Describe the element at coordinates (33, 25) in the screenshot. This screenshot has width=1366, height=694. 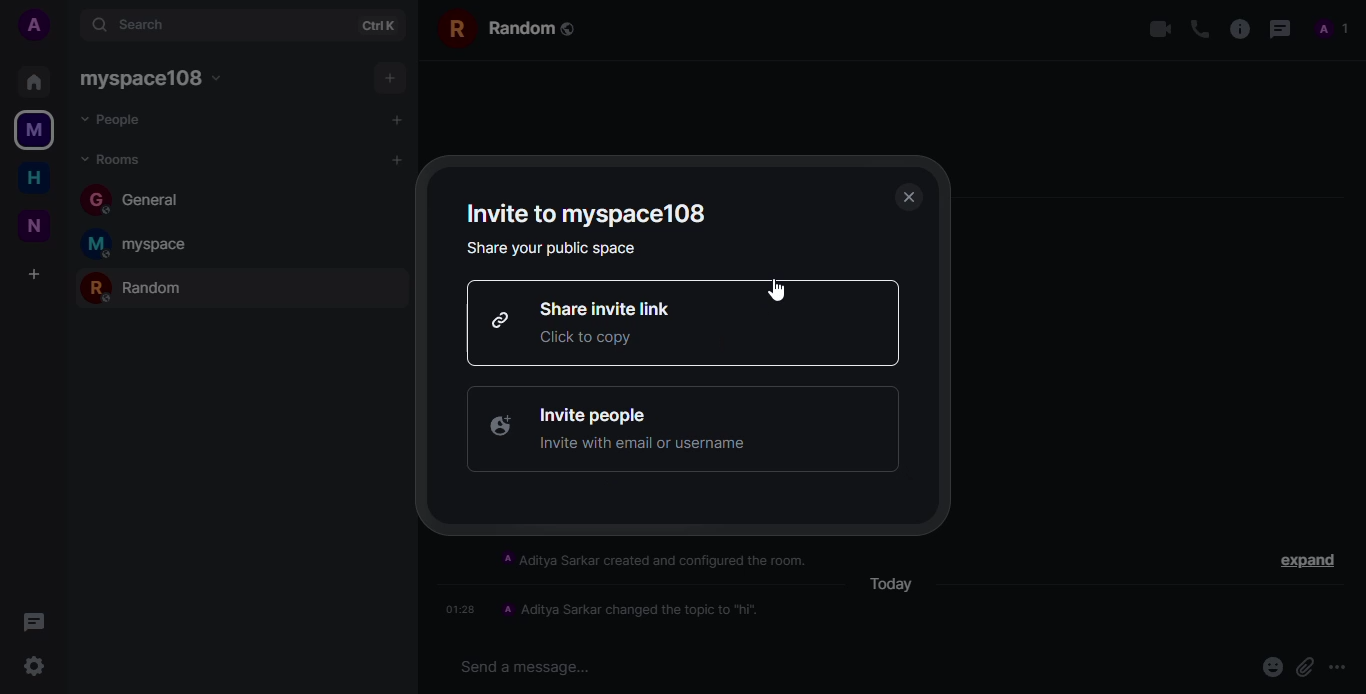
I see `account` at that location.